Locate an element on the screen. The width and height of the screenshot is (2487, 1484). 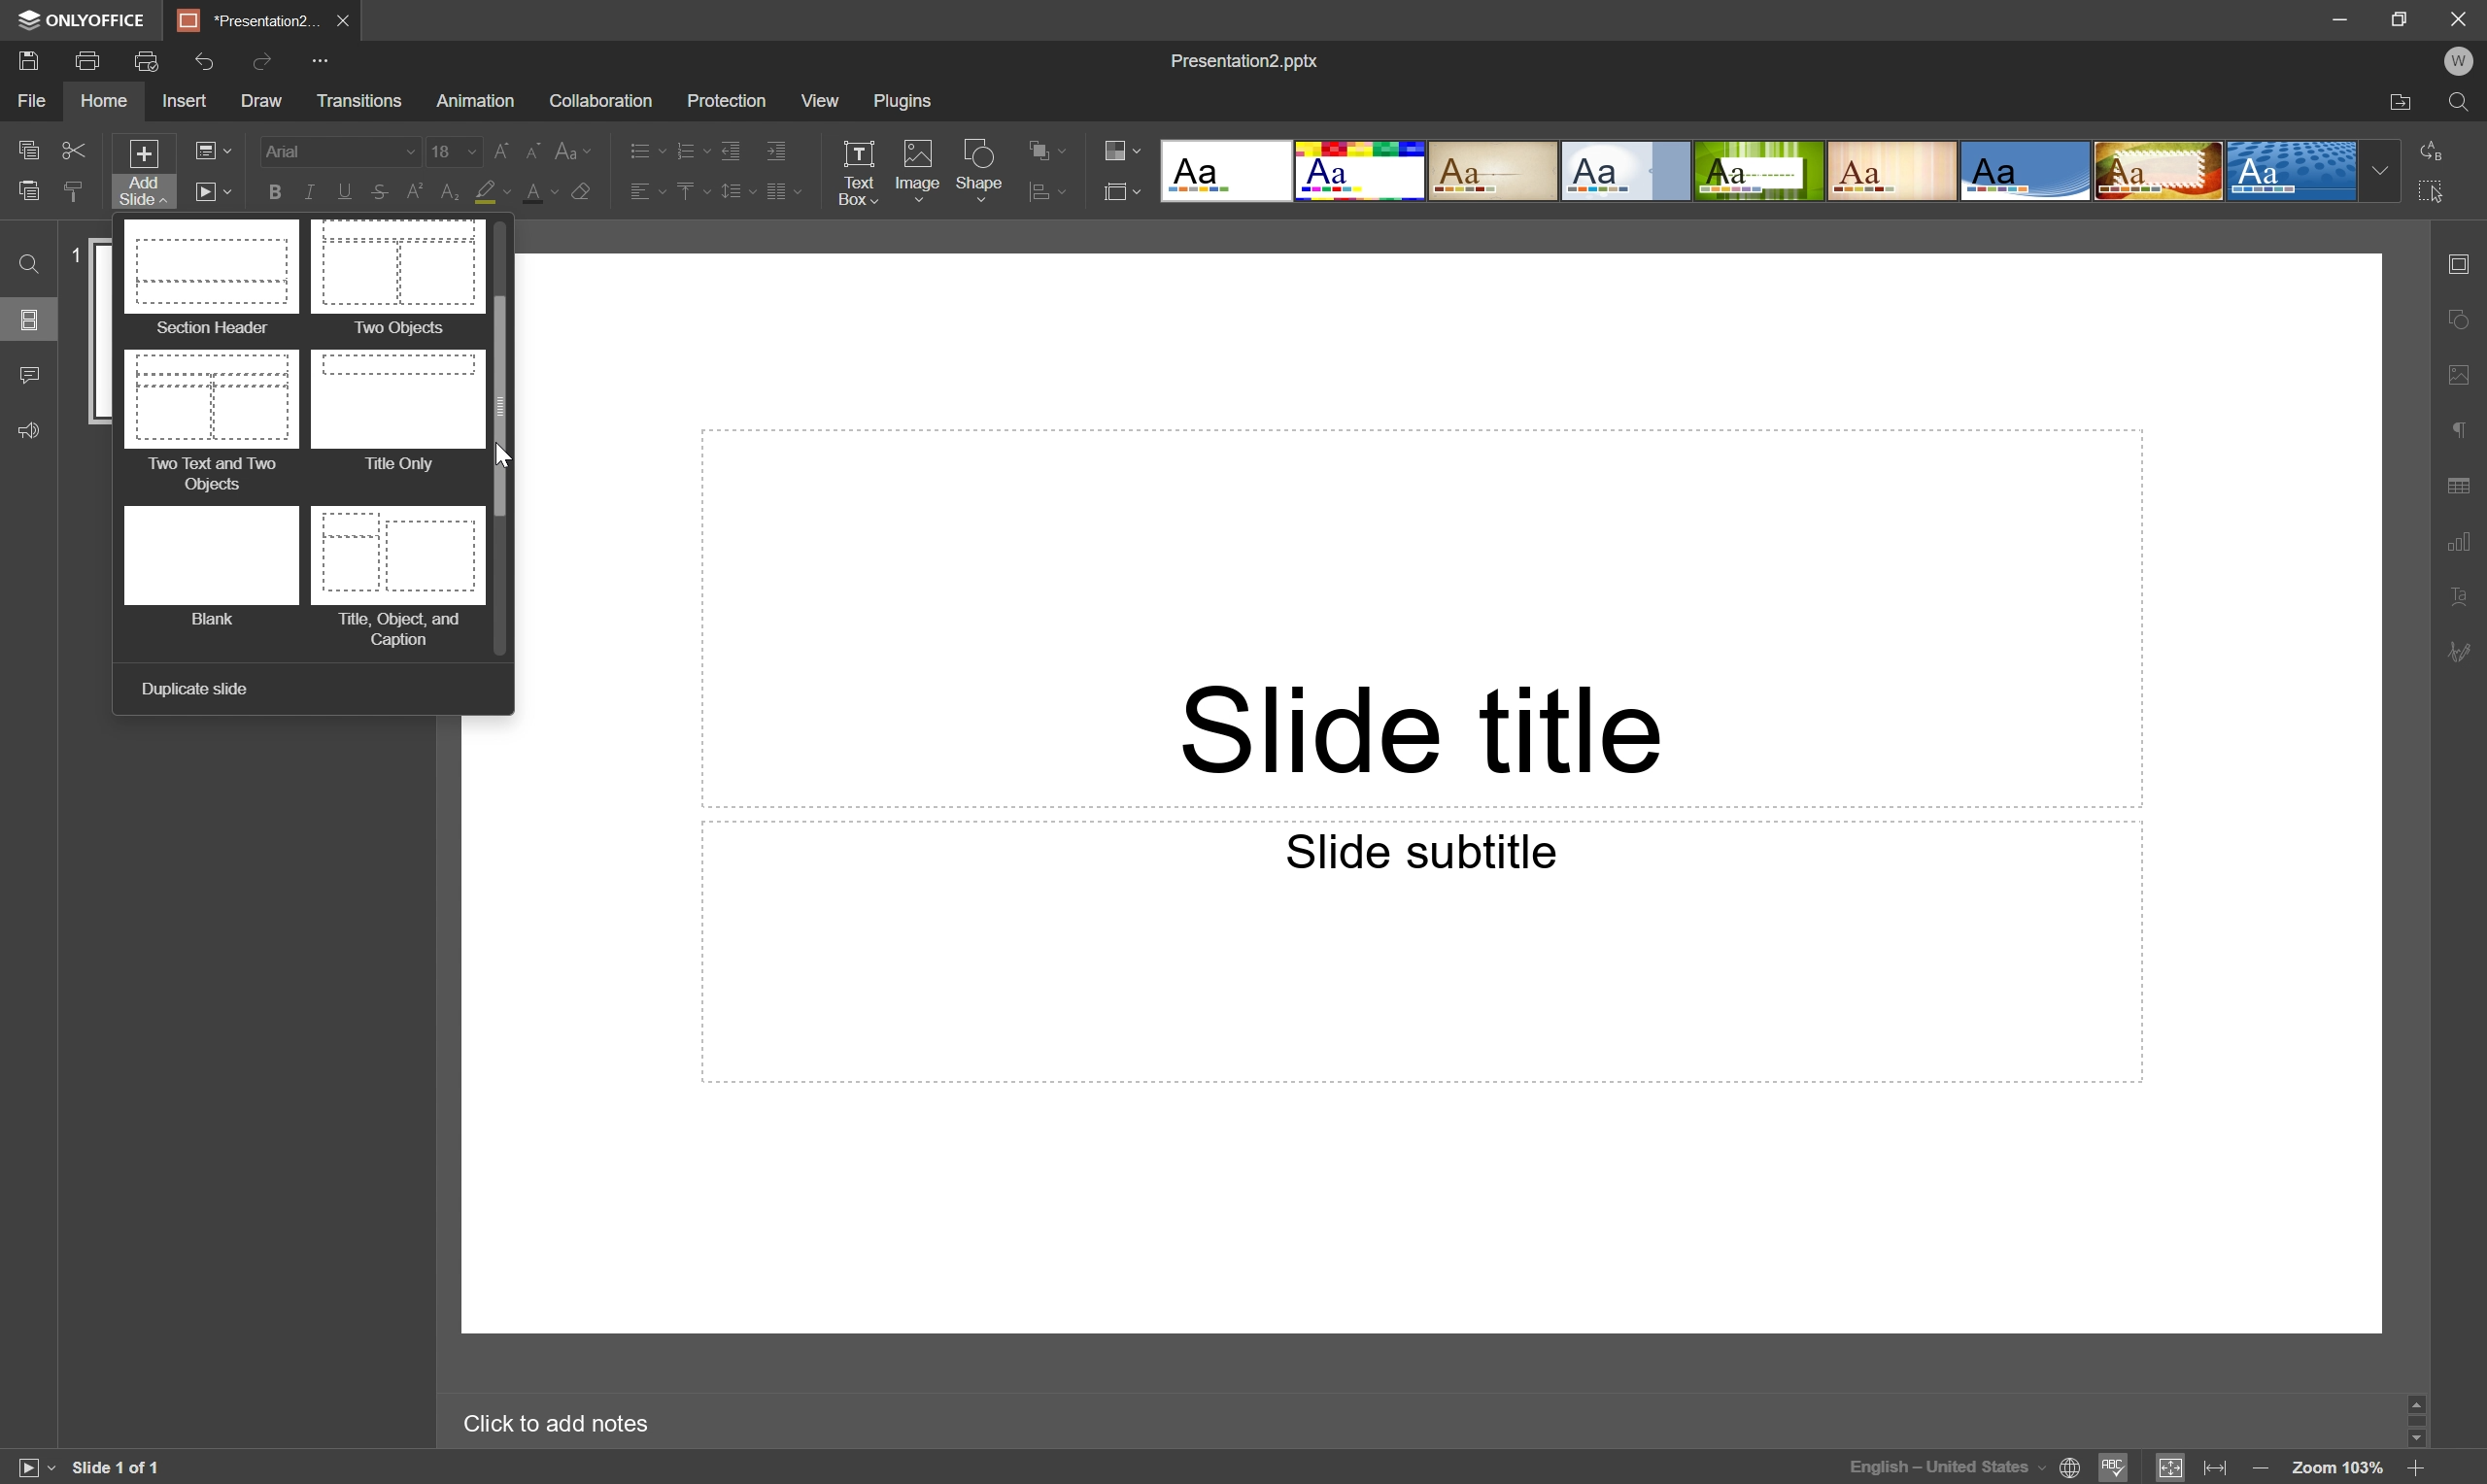
Arrange shape is located at coordinates (1053, 191).